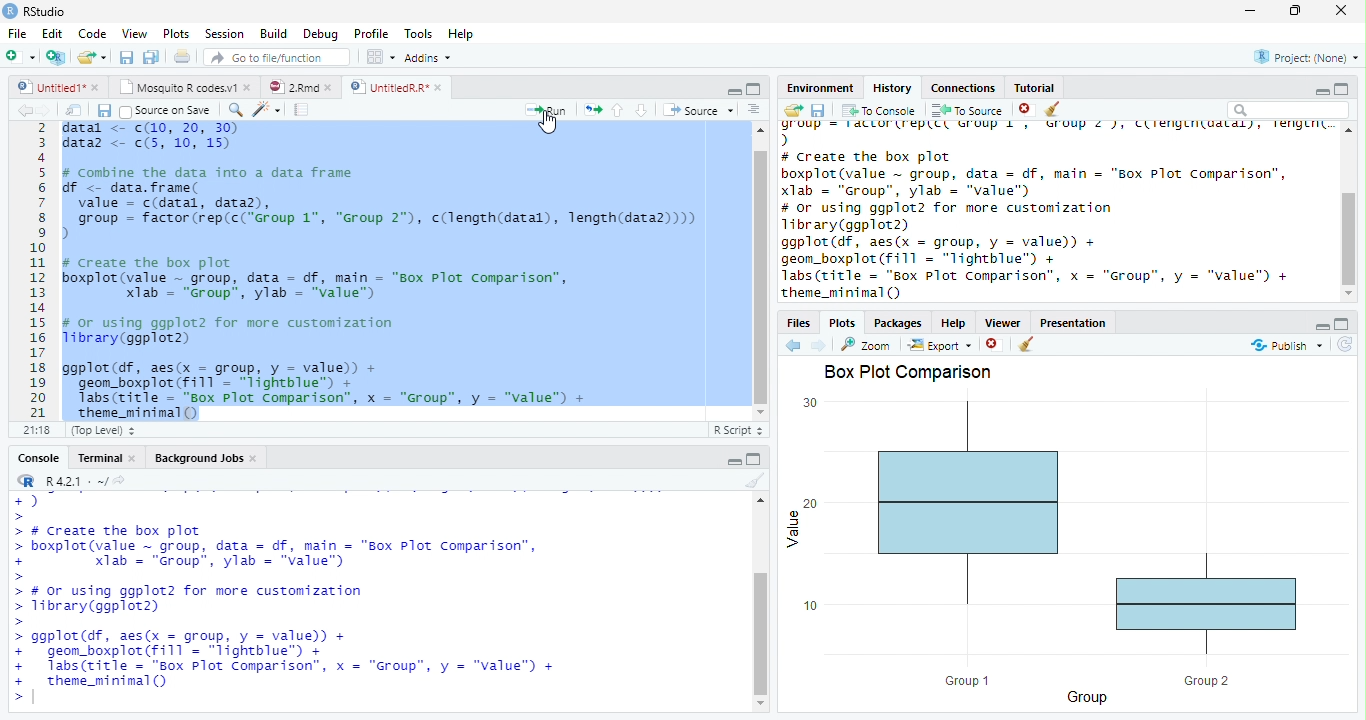 This screenshot has width=1366, height=720. Describe the element at coordinates (1026, 109) in the screenshot. I see `Remove the selected history entries` at that location.